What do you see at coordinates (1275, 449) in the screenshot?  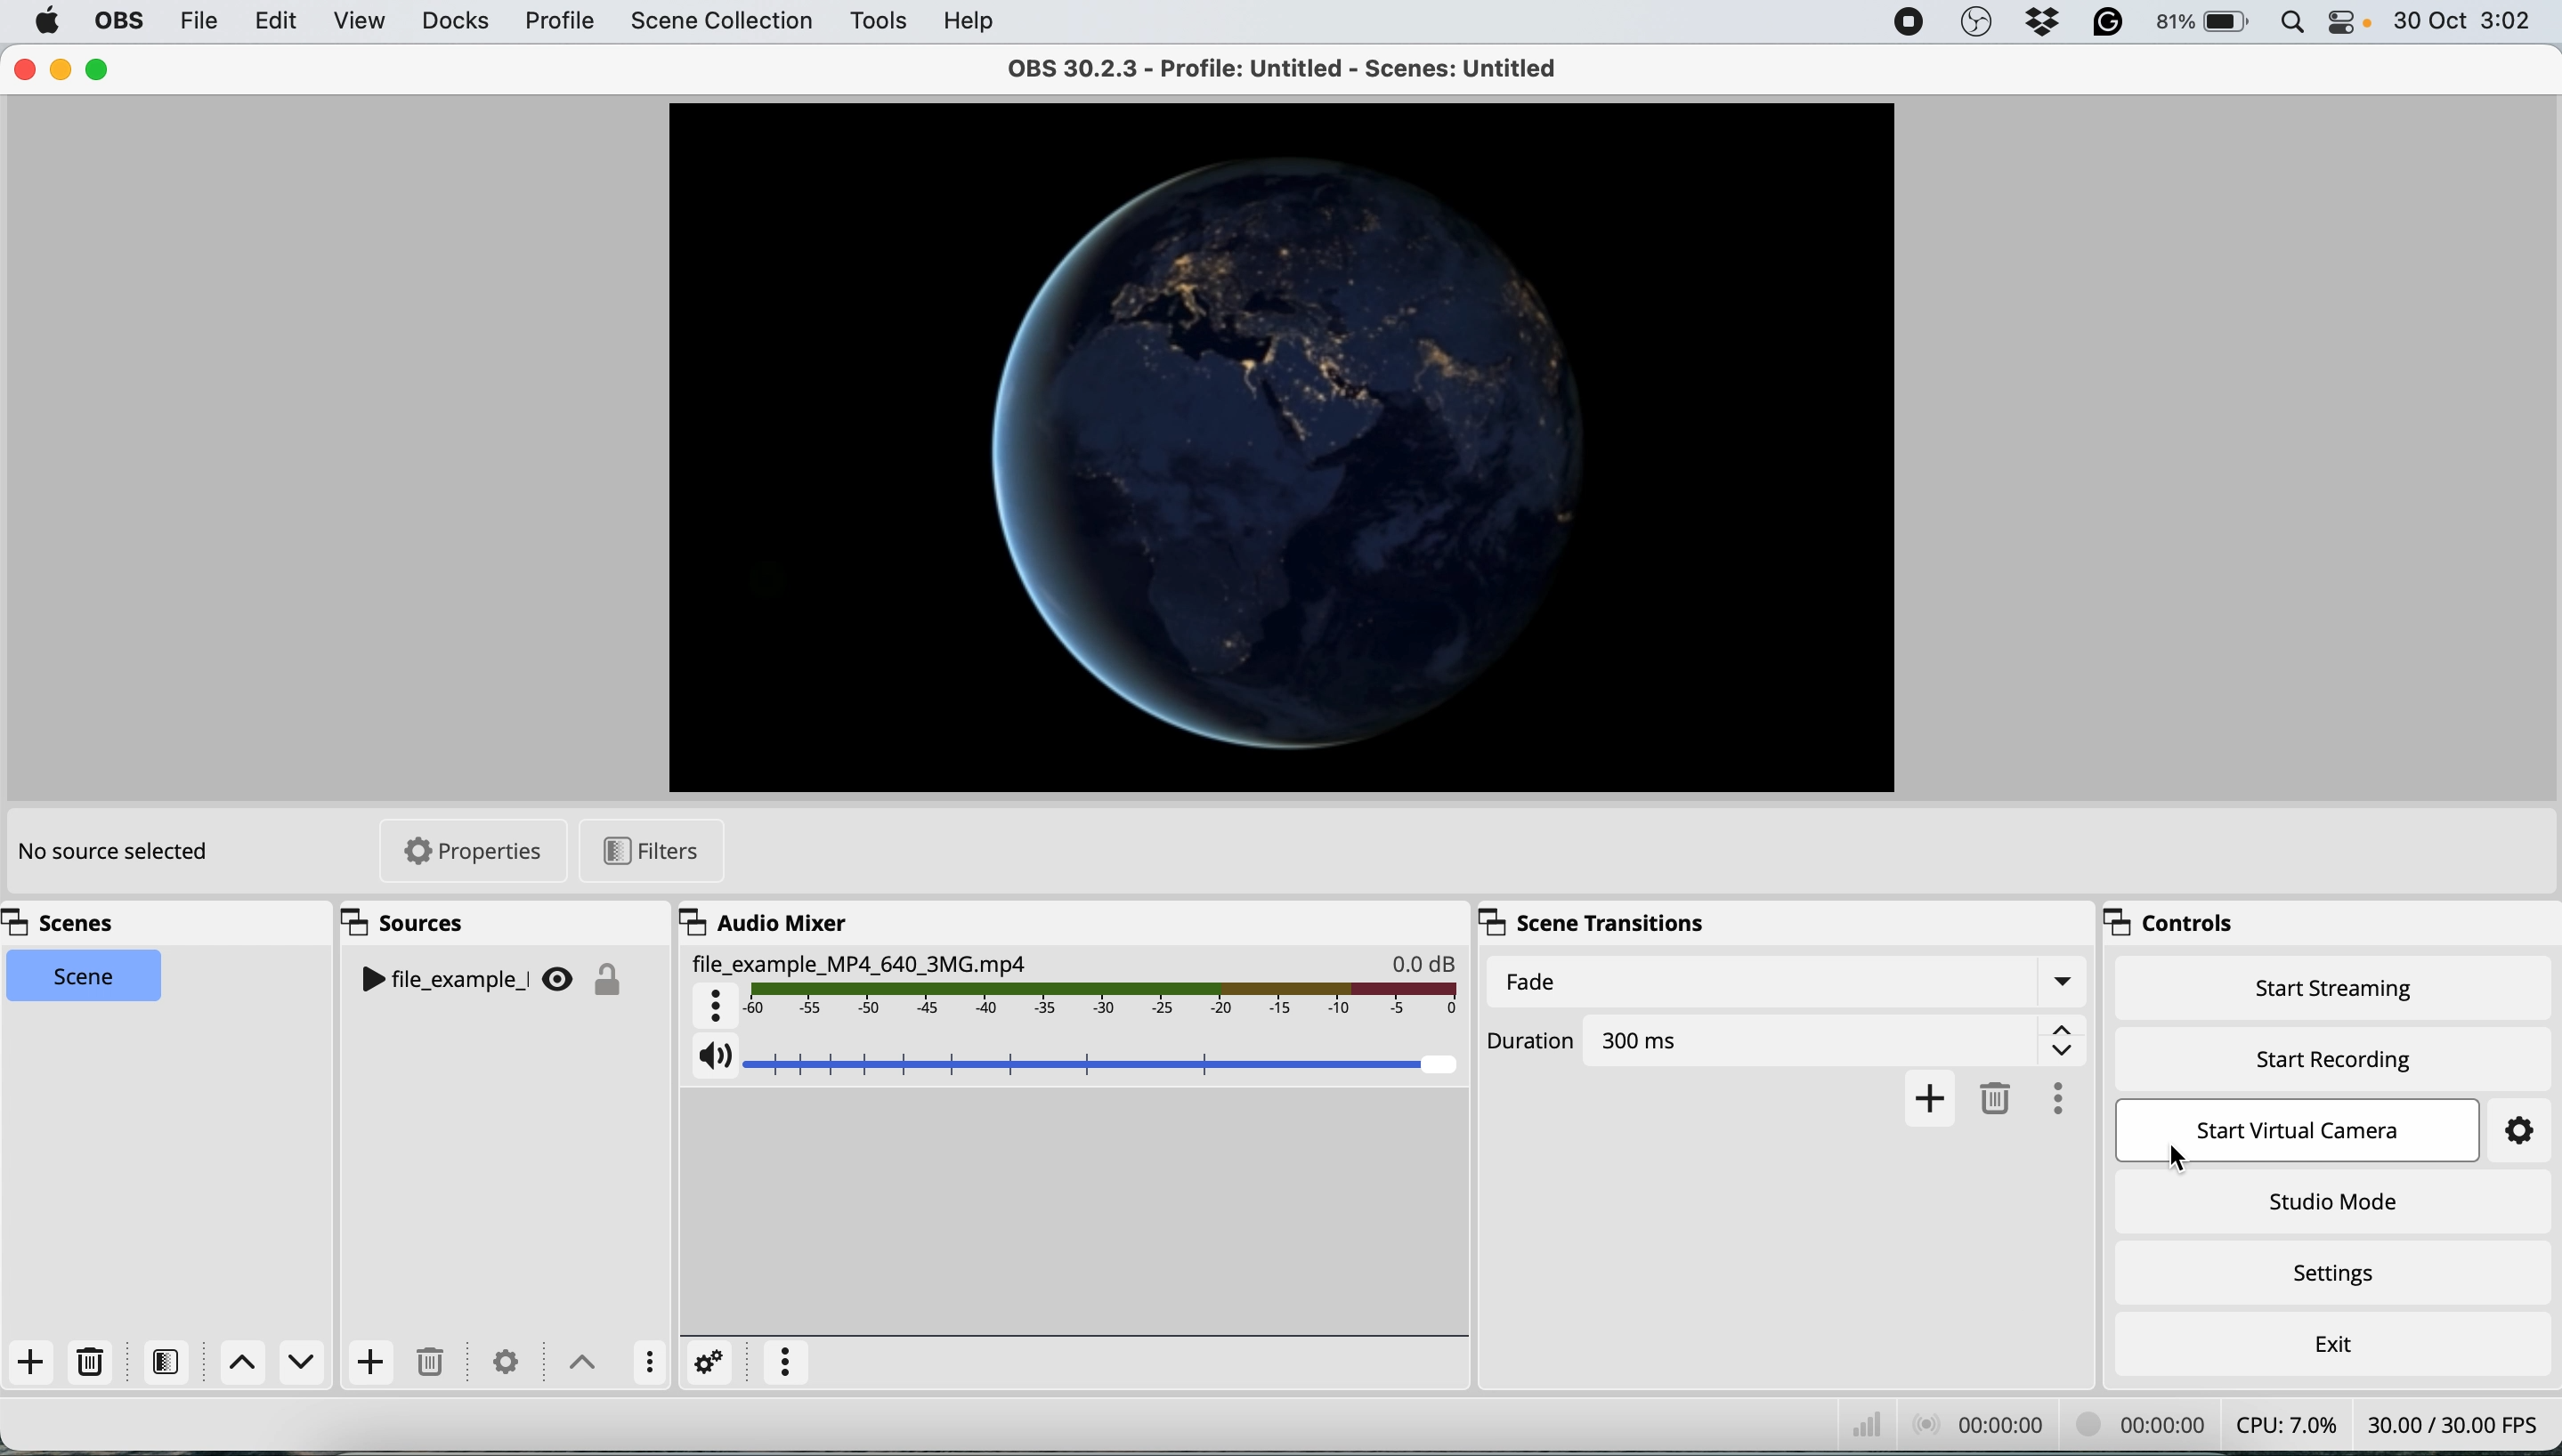 I see `current source` at bounding box center [1275, 449].